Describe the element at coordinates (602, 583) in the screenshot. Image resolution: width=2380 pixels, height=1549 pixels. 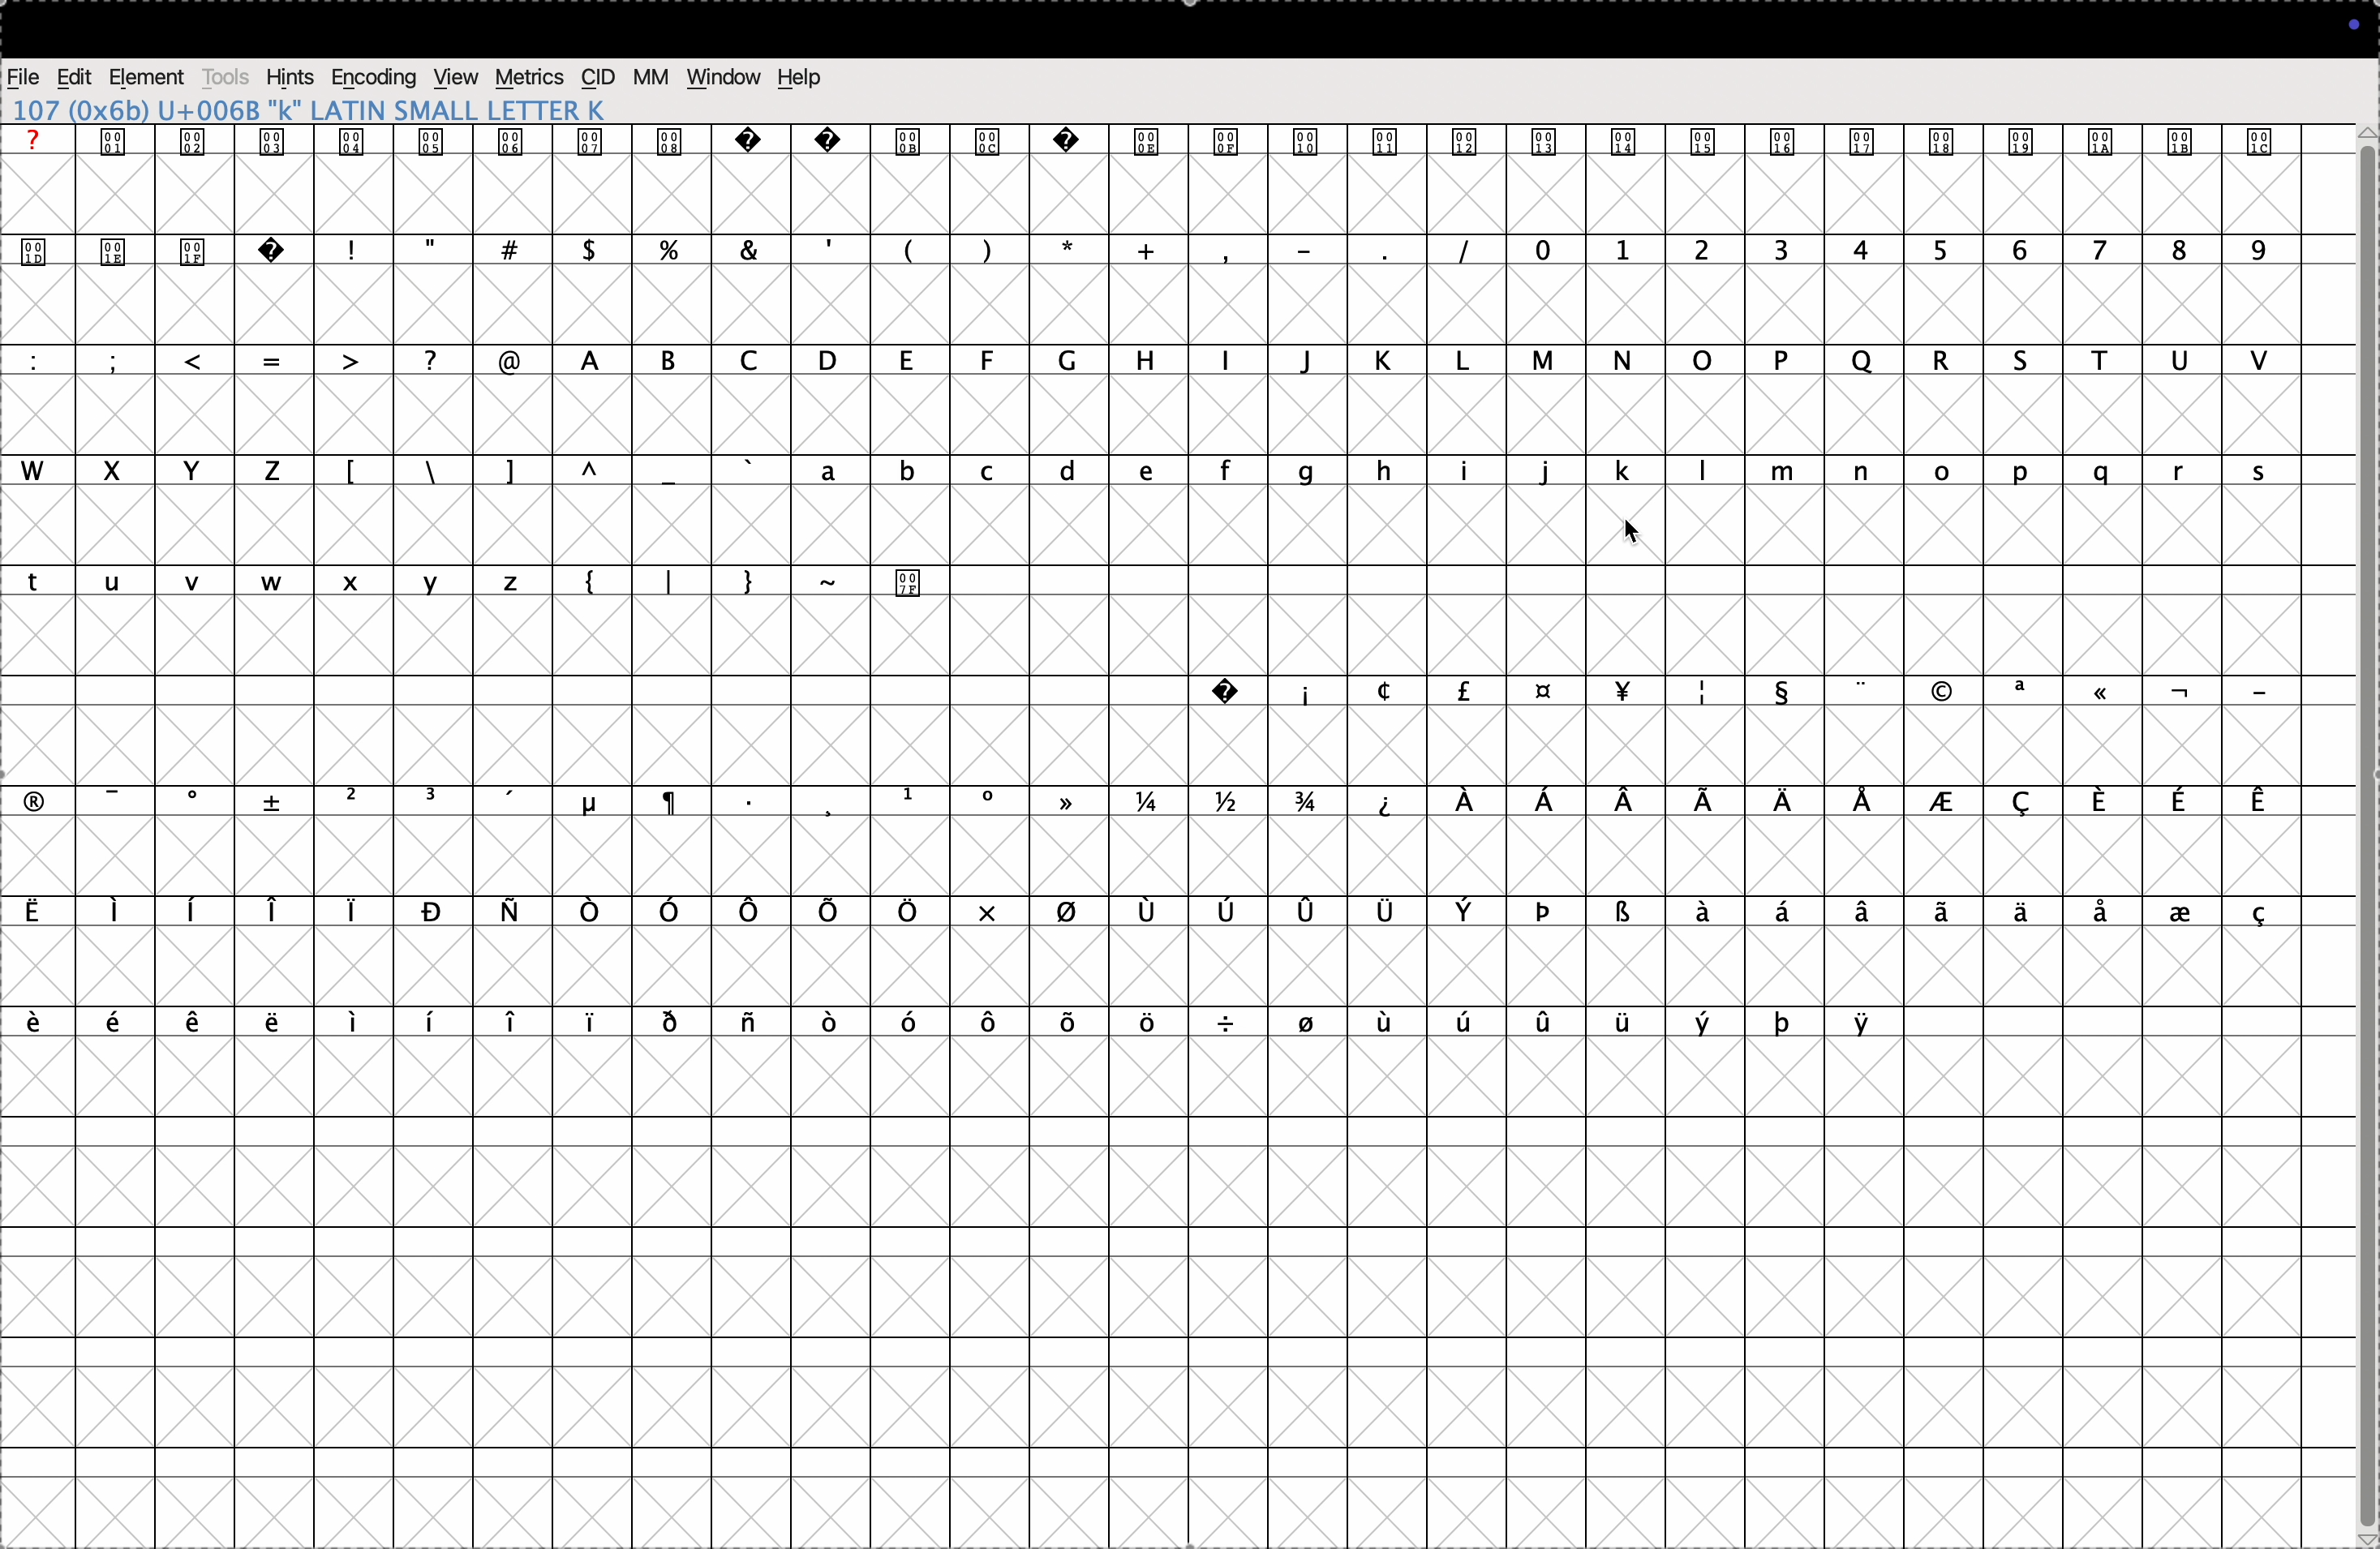
I see `{` at that location.